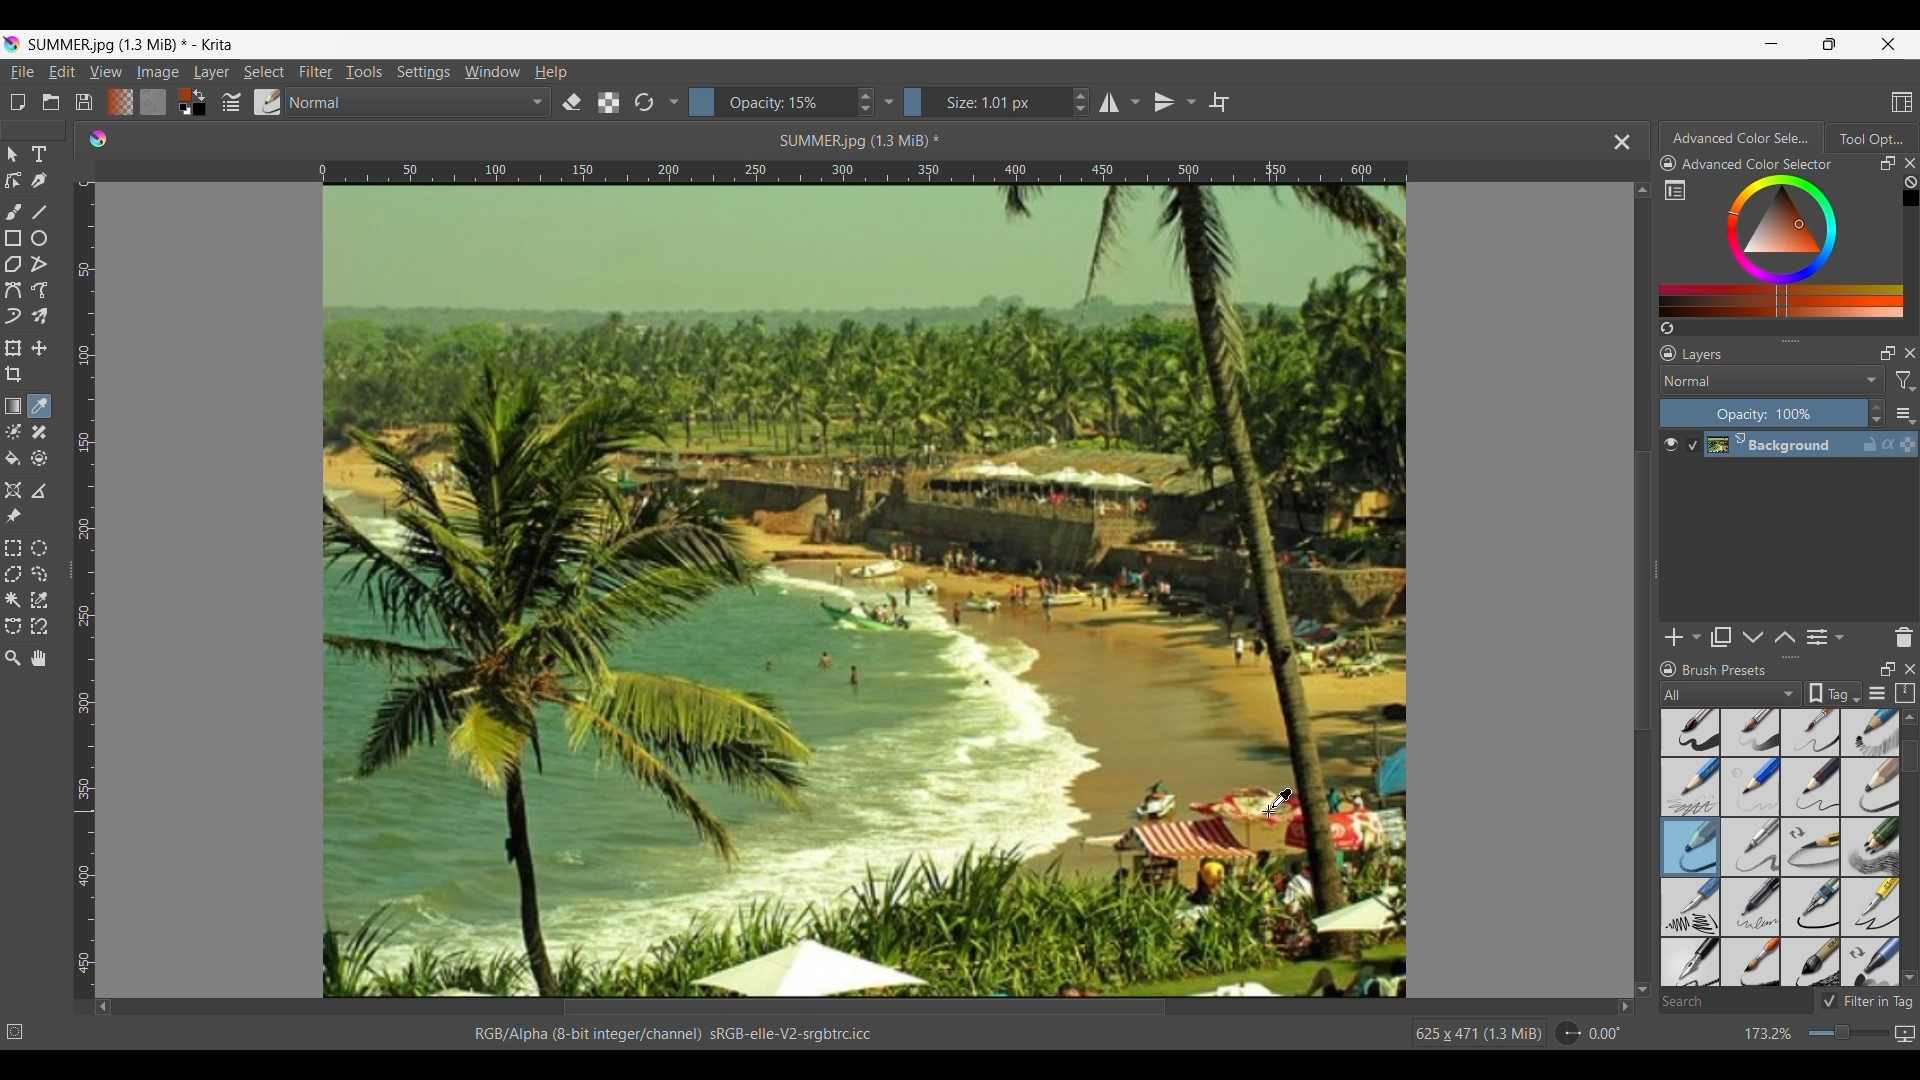 The image size is (1920, 1080). What do you see at coordinates (1671, 445) in the screenshot?
I see `Make layer visible` at bounding box center [1671, 445].